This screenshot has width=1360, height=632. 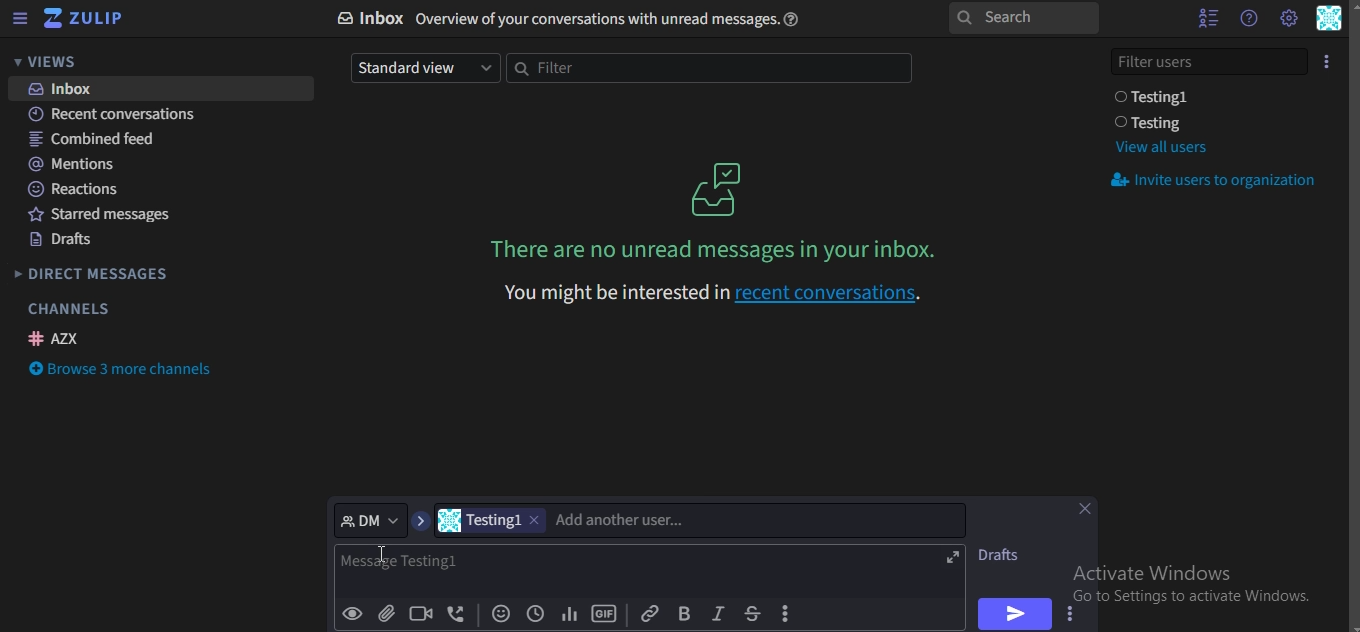 I want to click on testing, so click(x=1153, y=123).